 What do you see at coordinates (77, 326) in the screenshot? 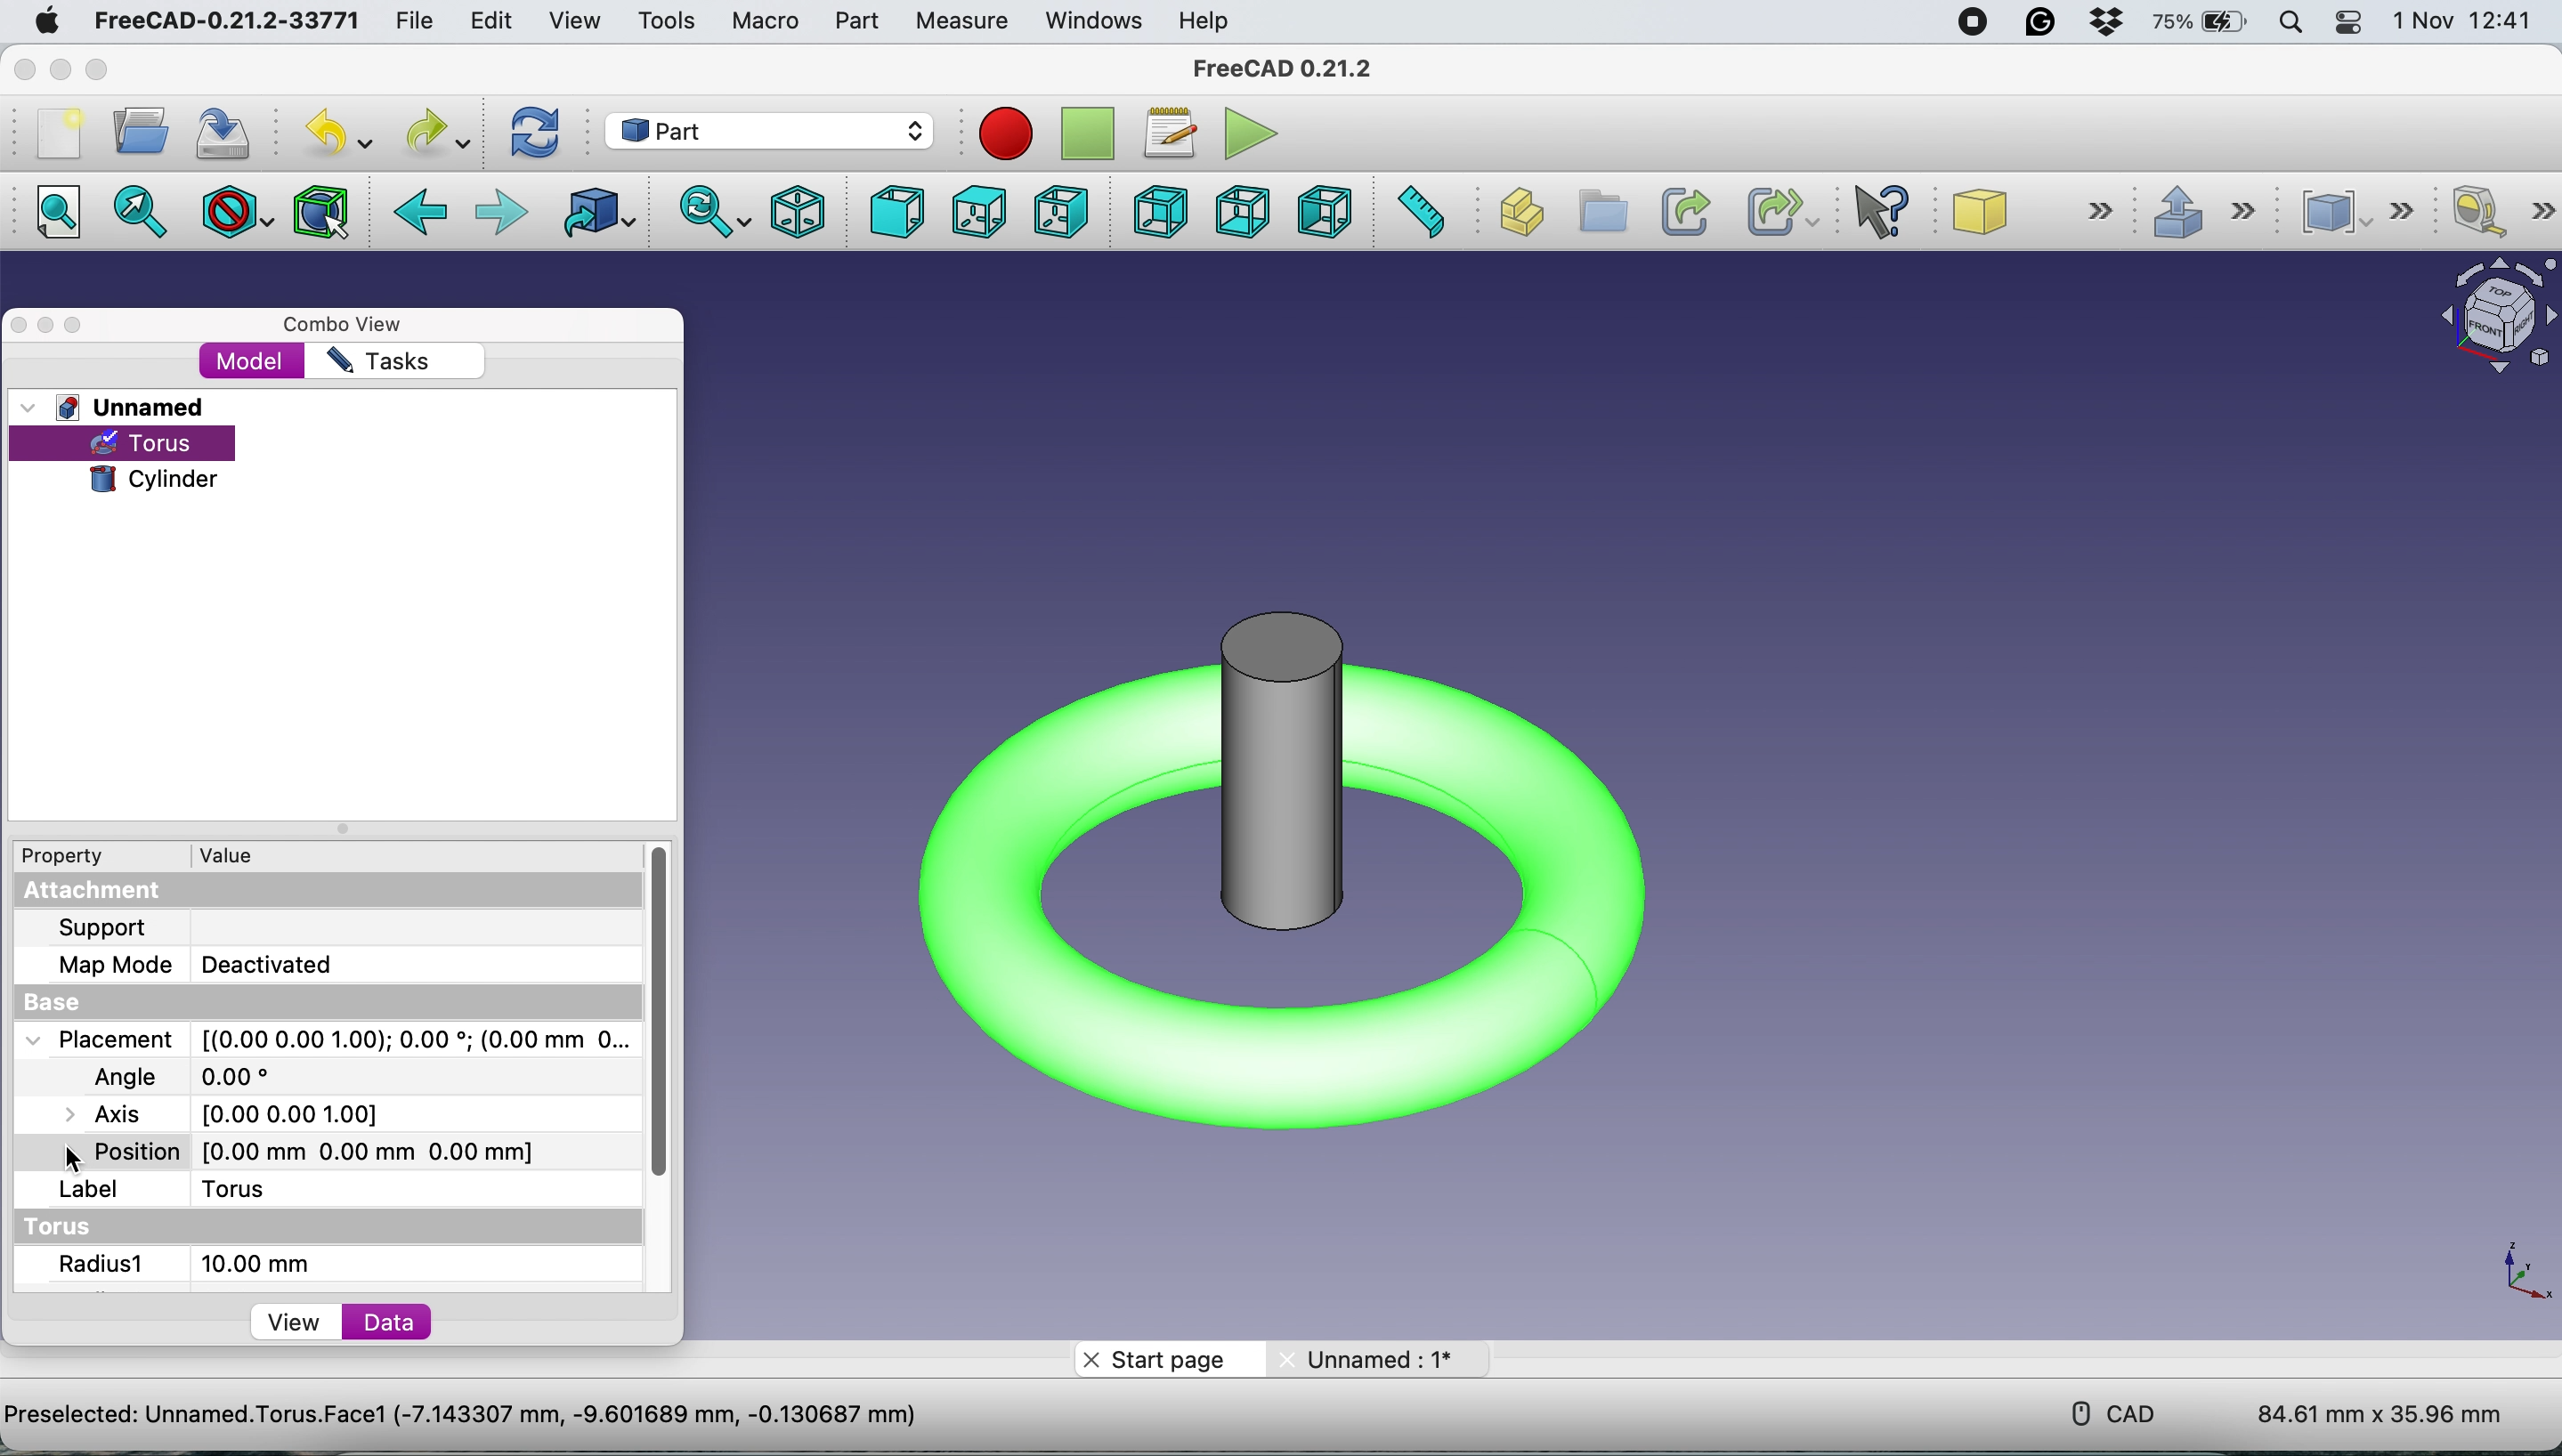
I see `maximise` at bounding box center [77, 326].